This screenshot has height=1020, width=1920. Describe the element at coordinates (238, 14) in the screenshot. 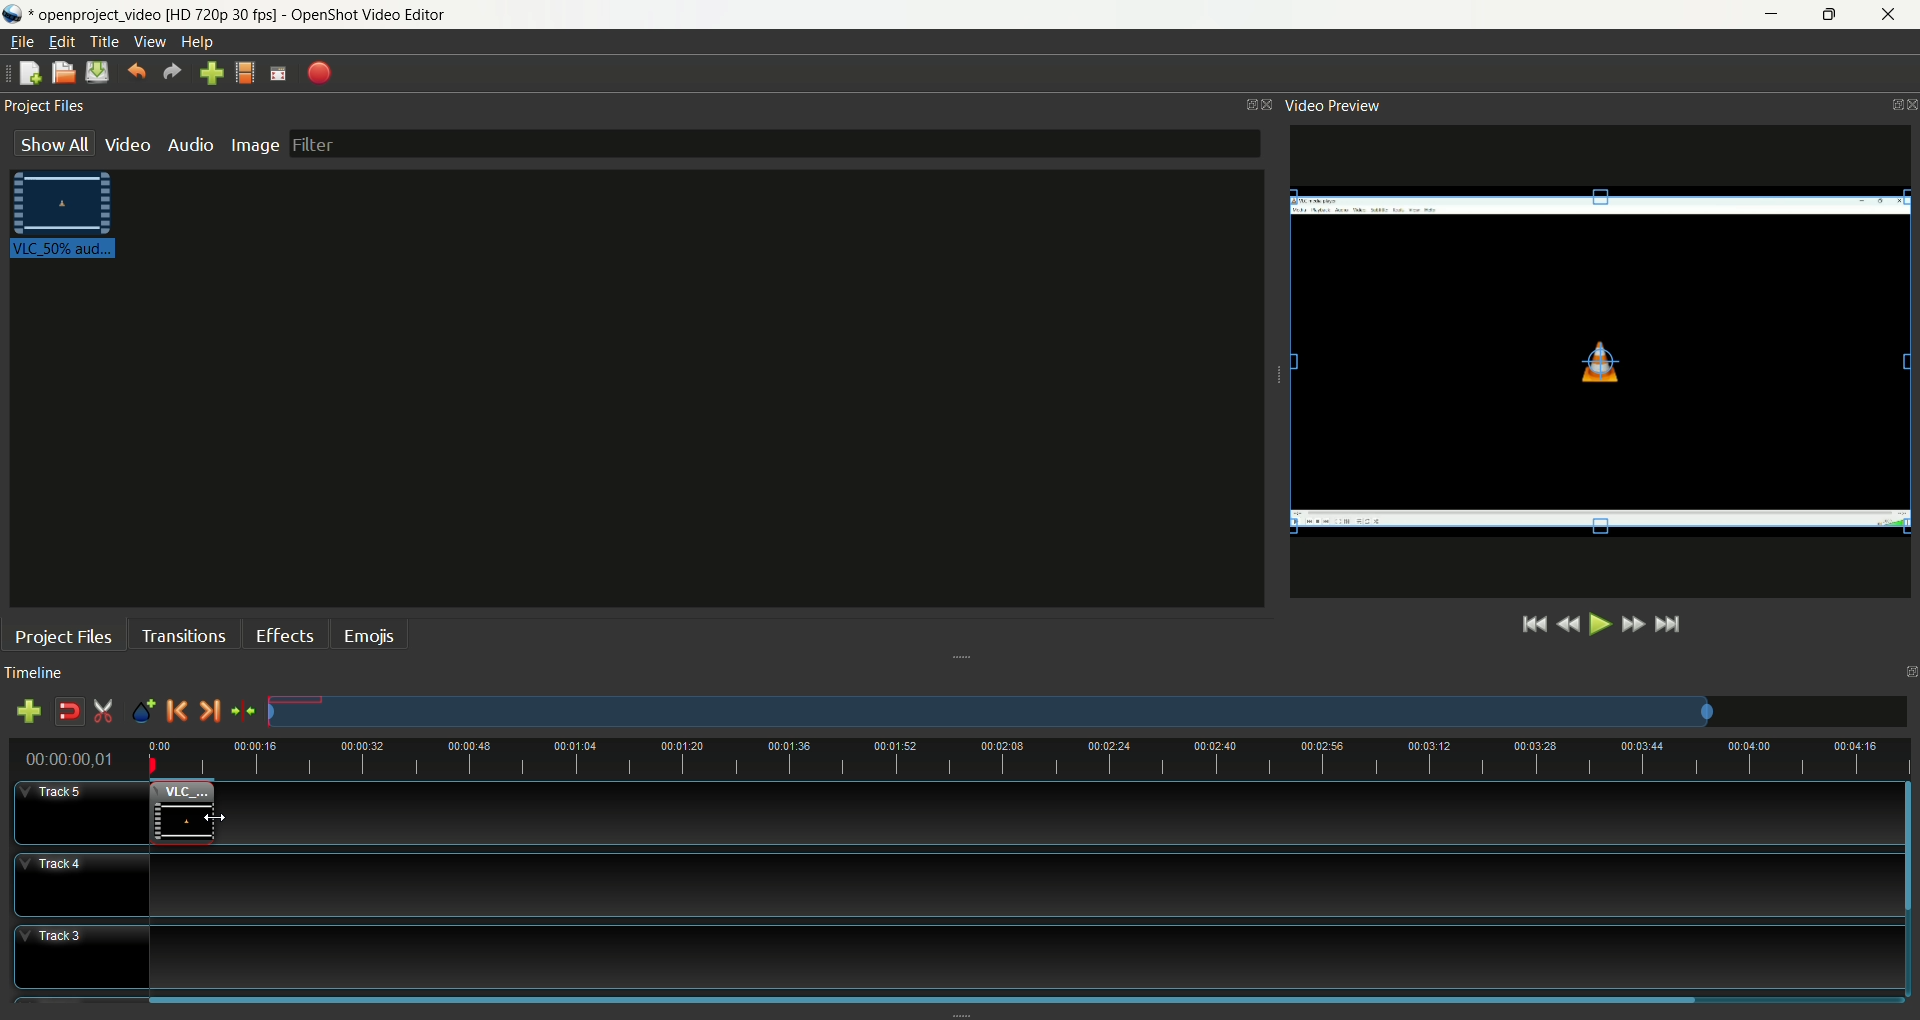

I see `file name` at that location.